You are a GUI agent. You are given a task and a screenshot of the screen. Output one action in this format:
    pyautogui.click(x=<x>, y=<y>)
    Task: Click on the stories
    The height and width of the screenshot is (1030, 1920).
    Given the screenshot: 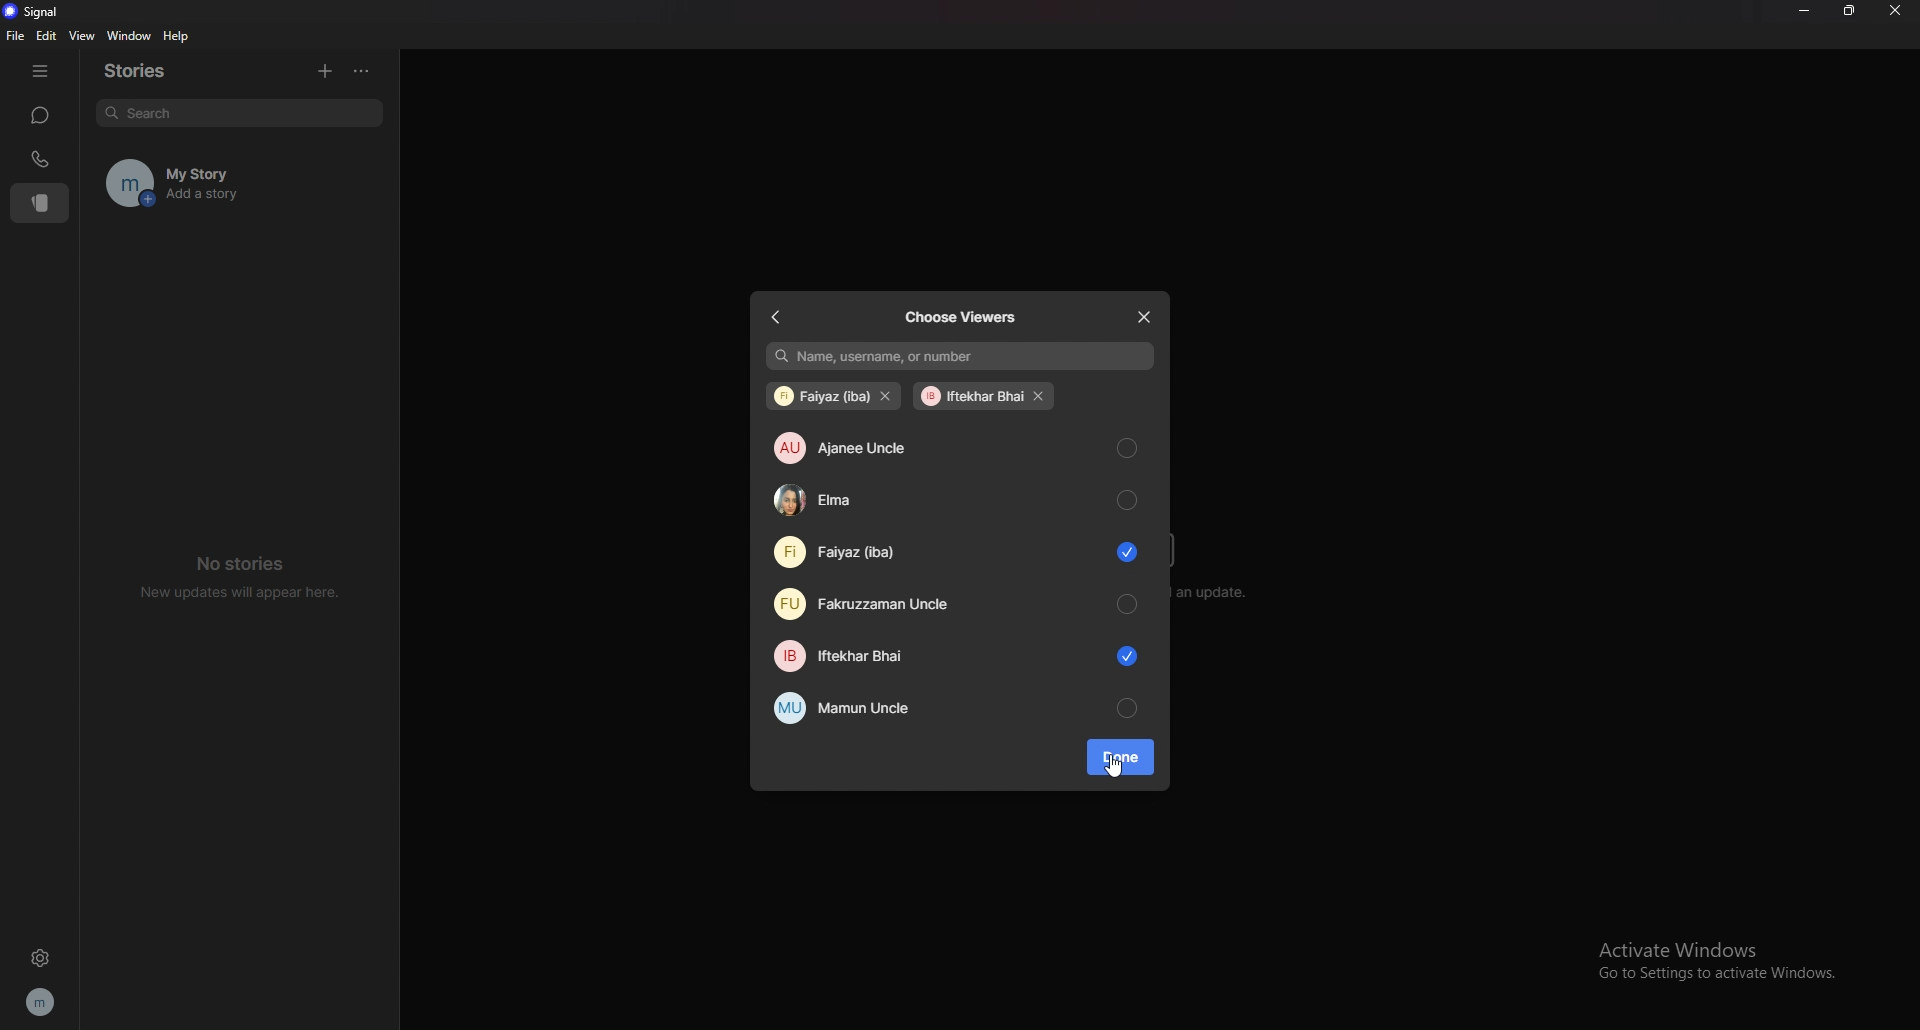 What is the action you would take?
    pyautogui.click(x=40, y=204)
    